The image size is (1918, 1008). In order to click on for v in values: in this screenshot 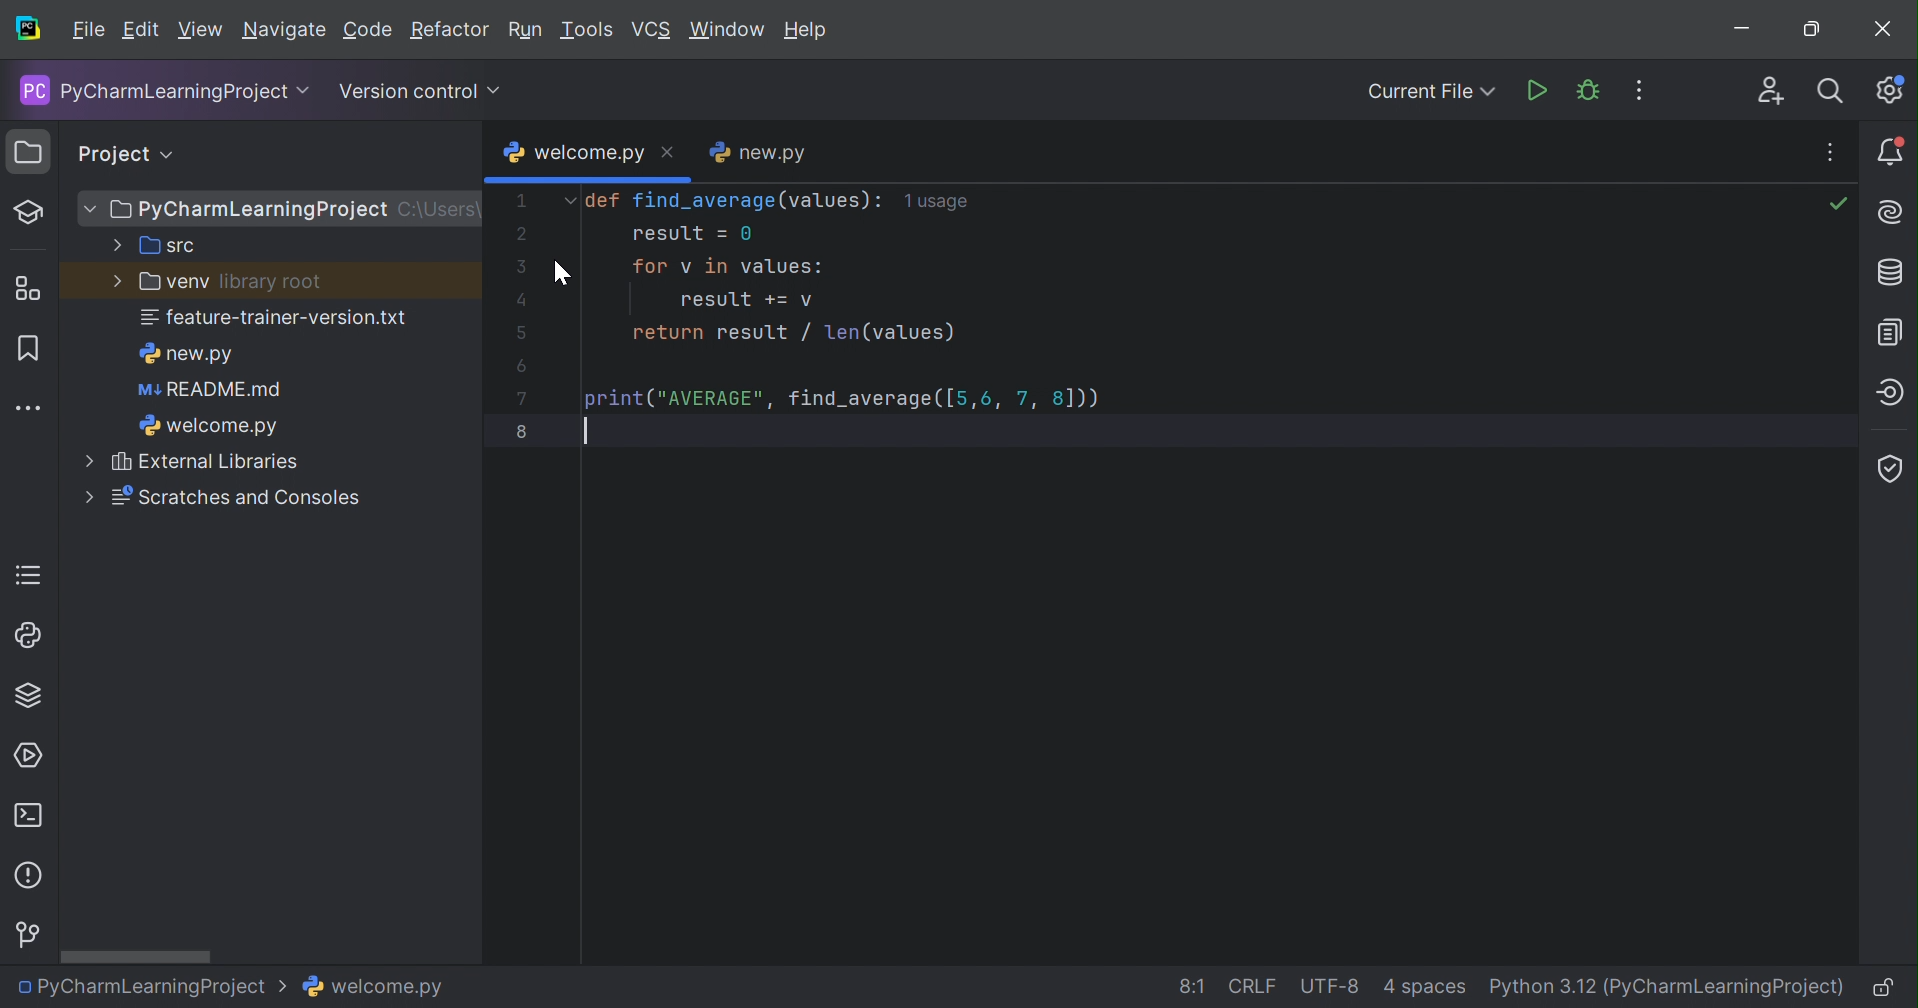, I will do `click(728, 266)`.